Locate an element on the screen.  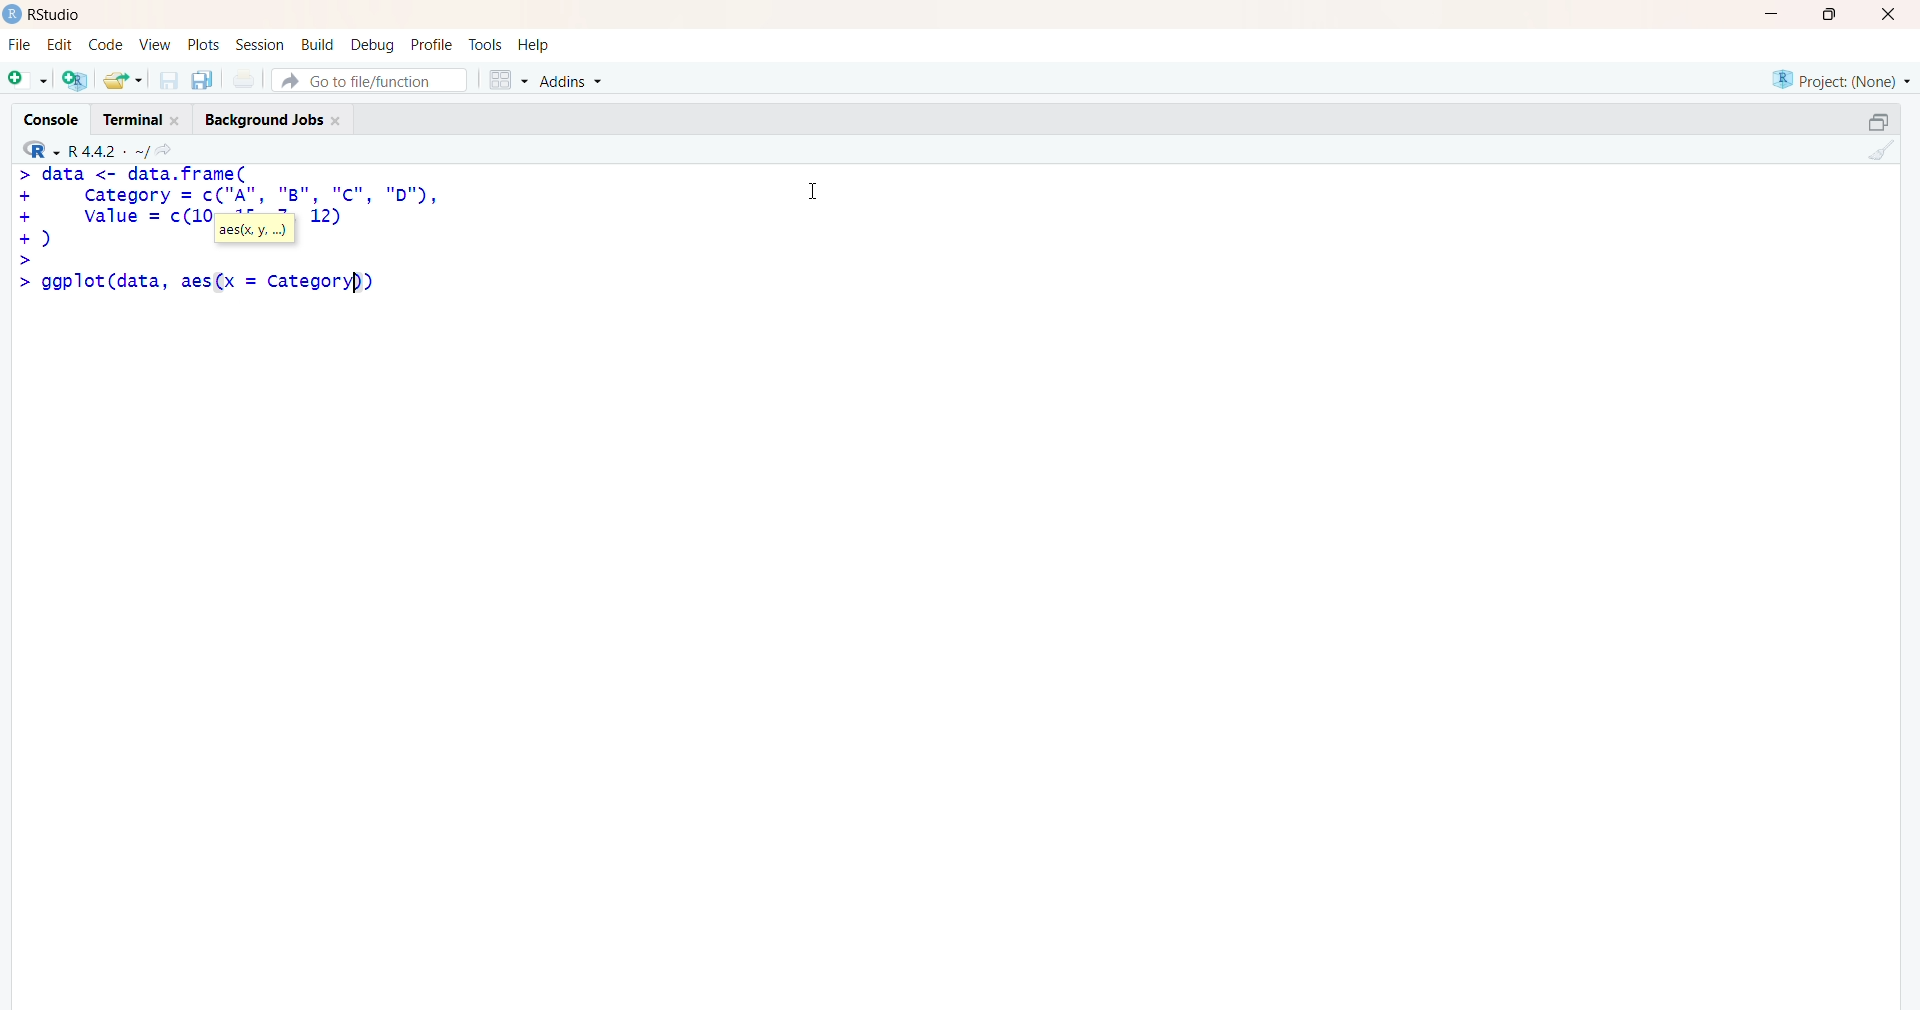
debug is located at coordinates (373, 44).